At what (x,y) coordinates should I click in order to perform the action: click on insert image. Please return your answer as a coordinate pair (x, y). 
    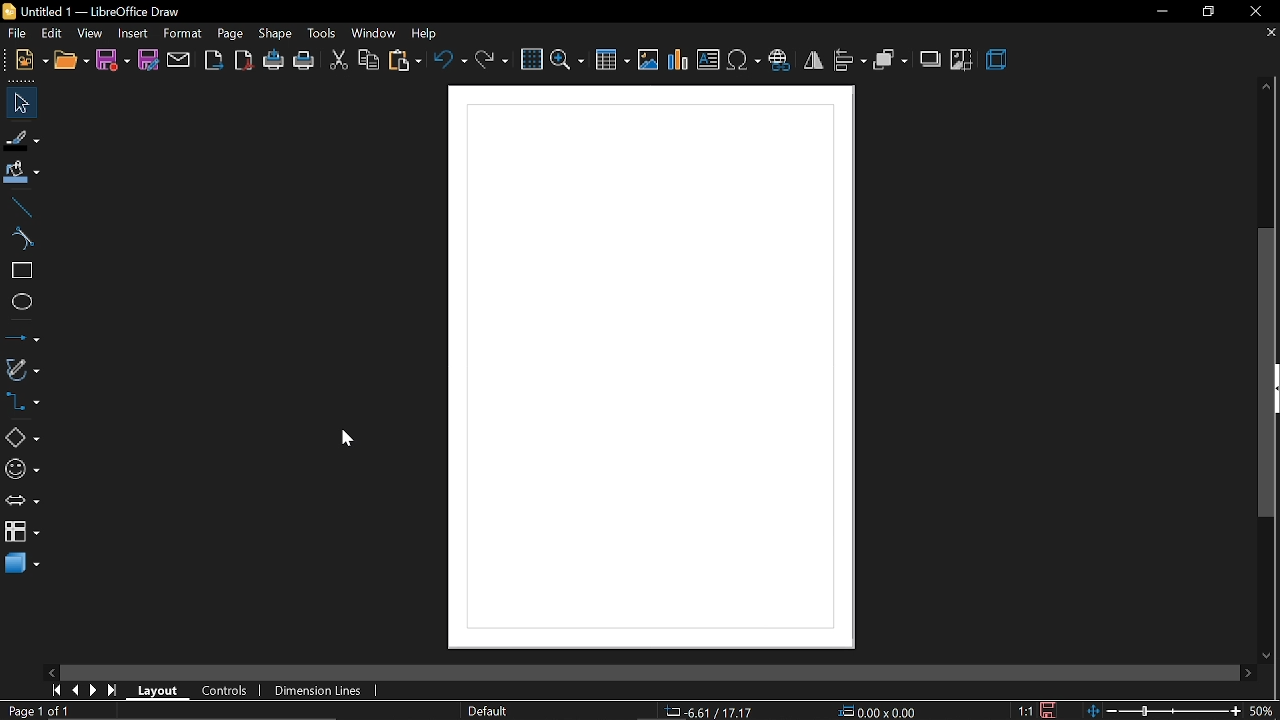
    Looking at the image, I should click on (647, 60).